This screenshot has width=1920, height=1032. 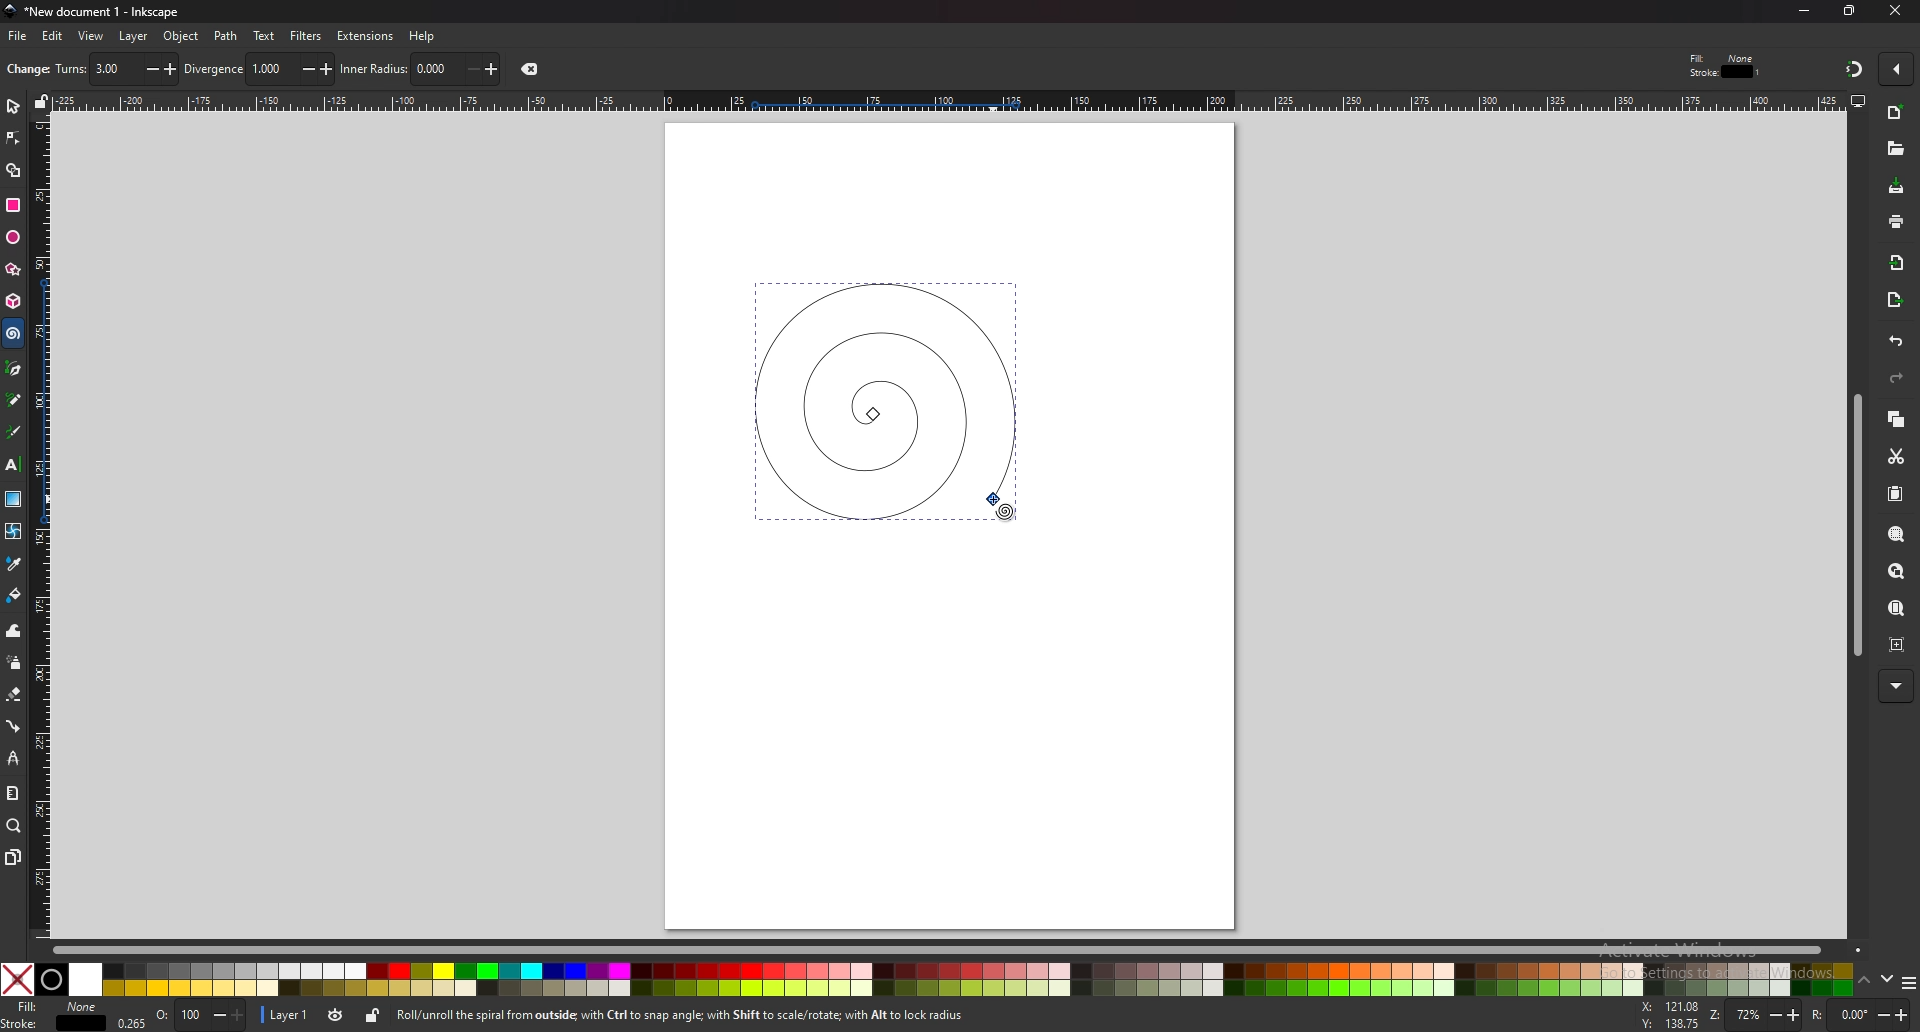 What do you see at coordinates (1755, 1016) in the screenshot?
I see `Z: 72%` at bounding box center [1755, 1016].